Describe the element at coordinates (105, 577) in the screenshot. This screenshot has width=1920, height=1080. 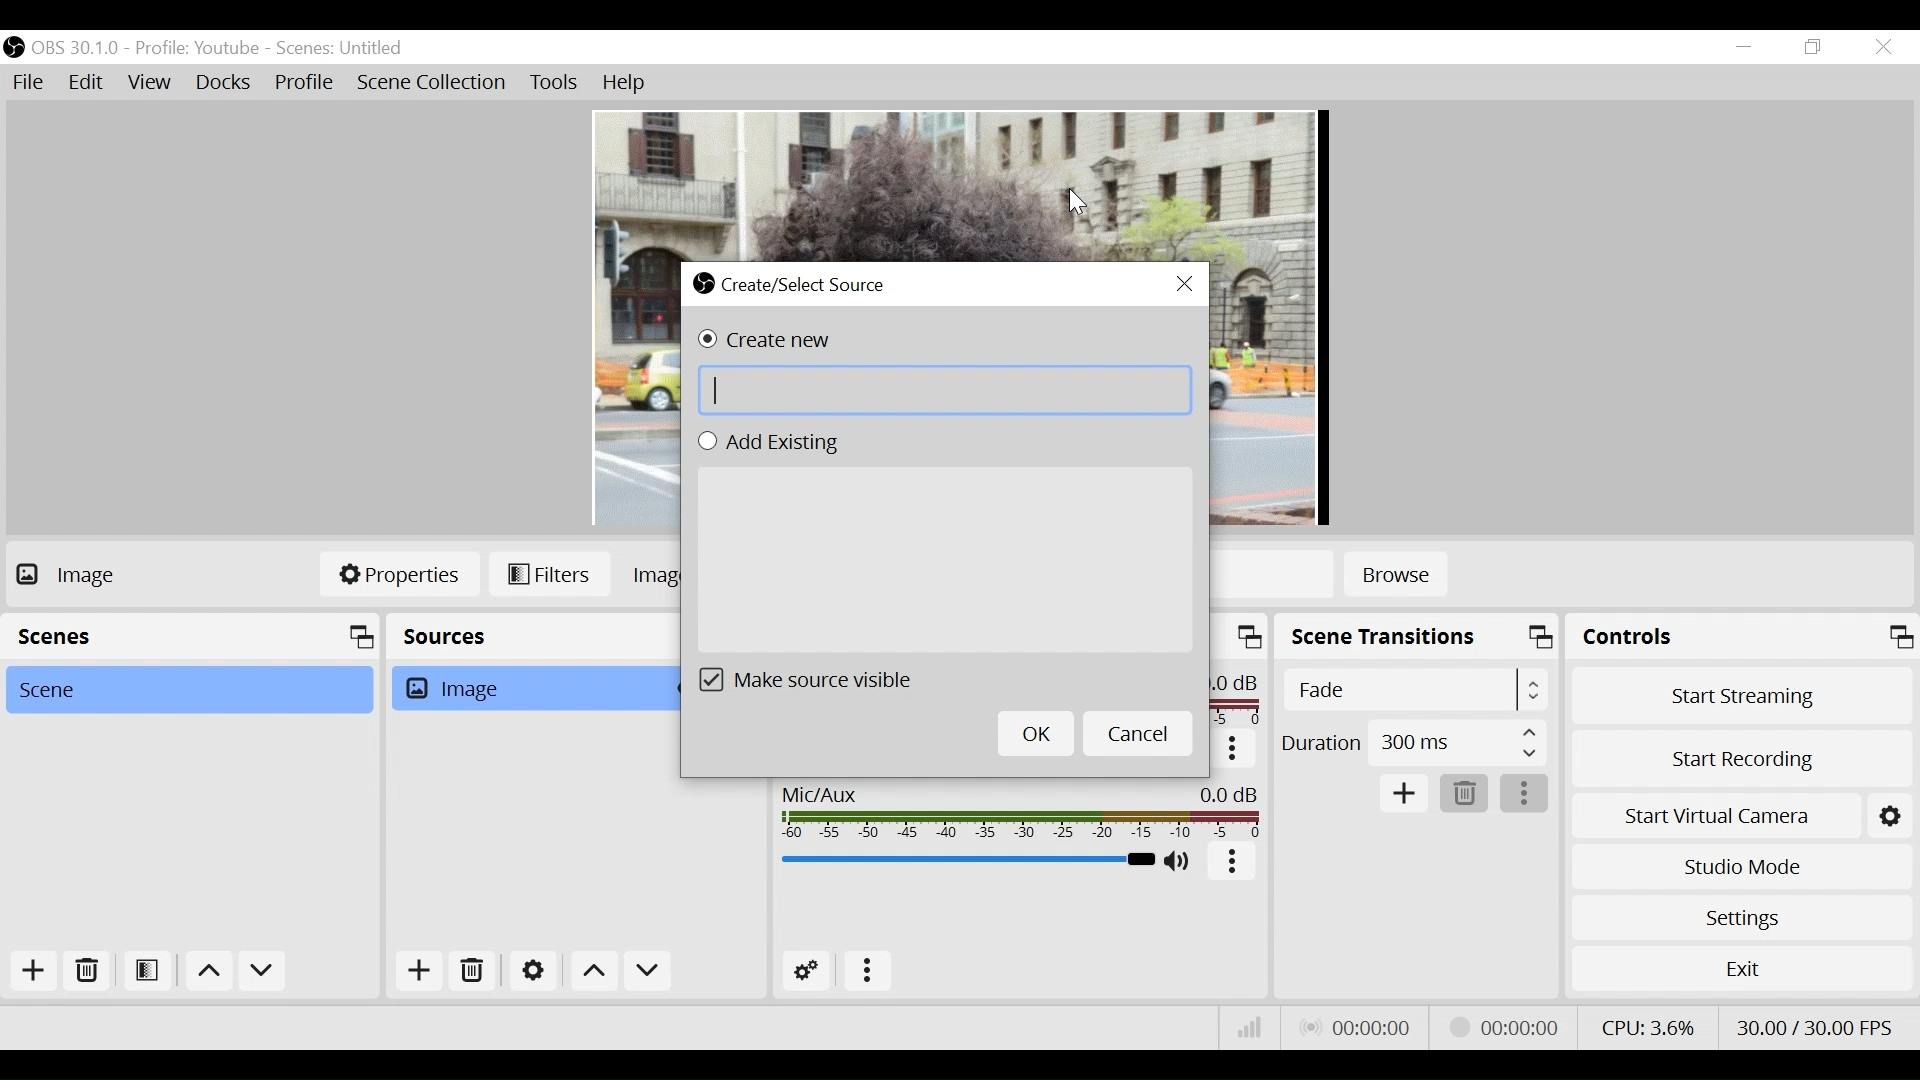
I see `No source Selected` at that location.